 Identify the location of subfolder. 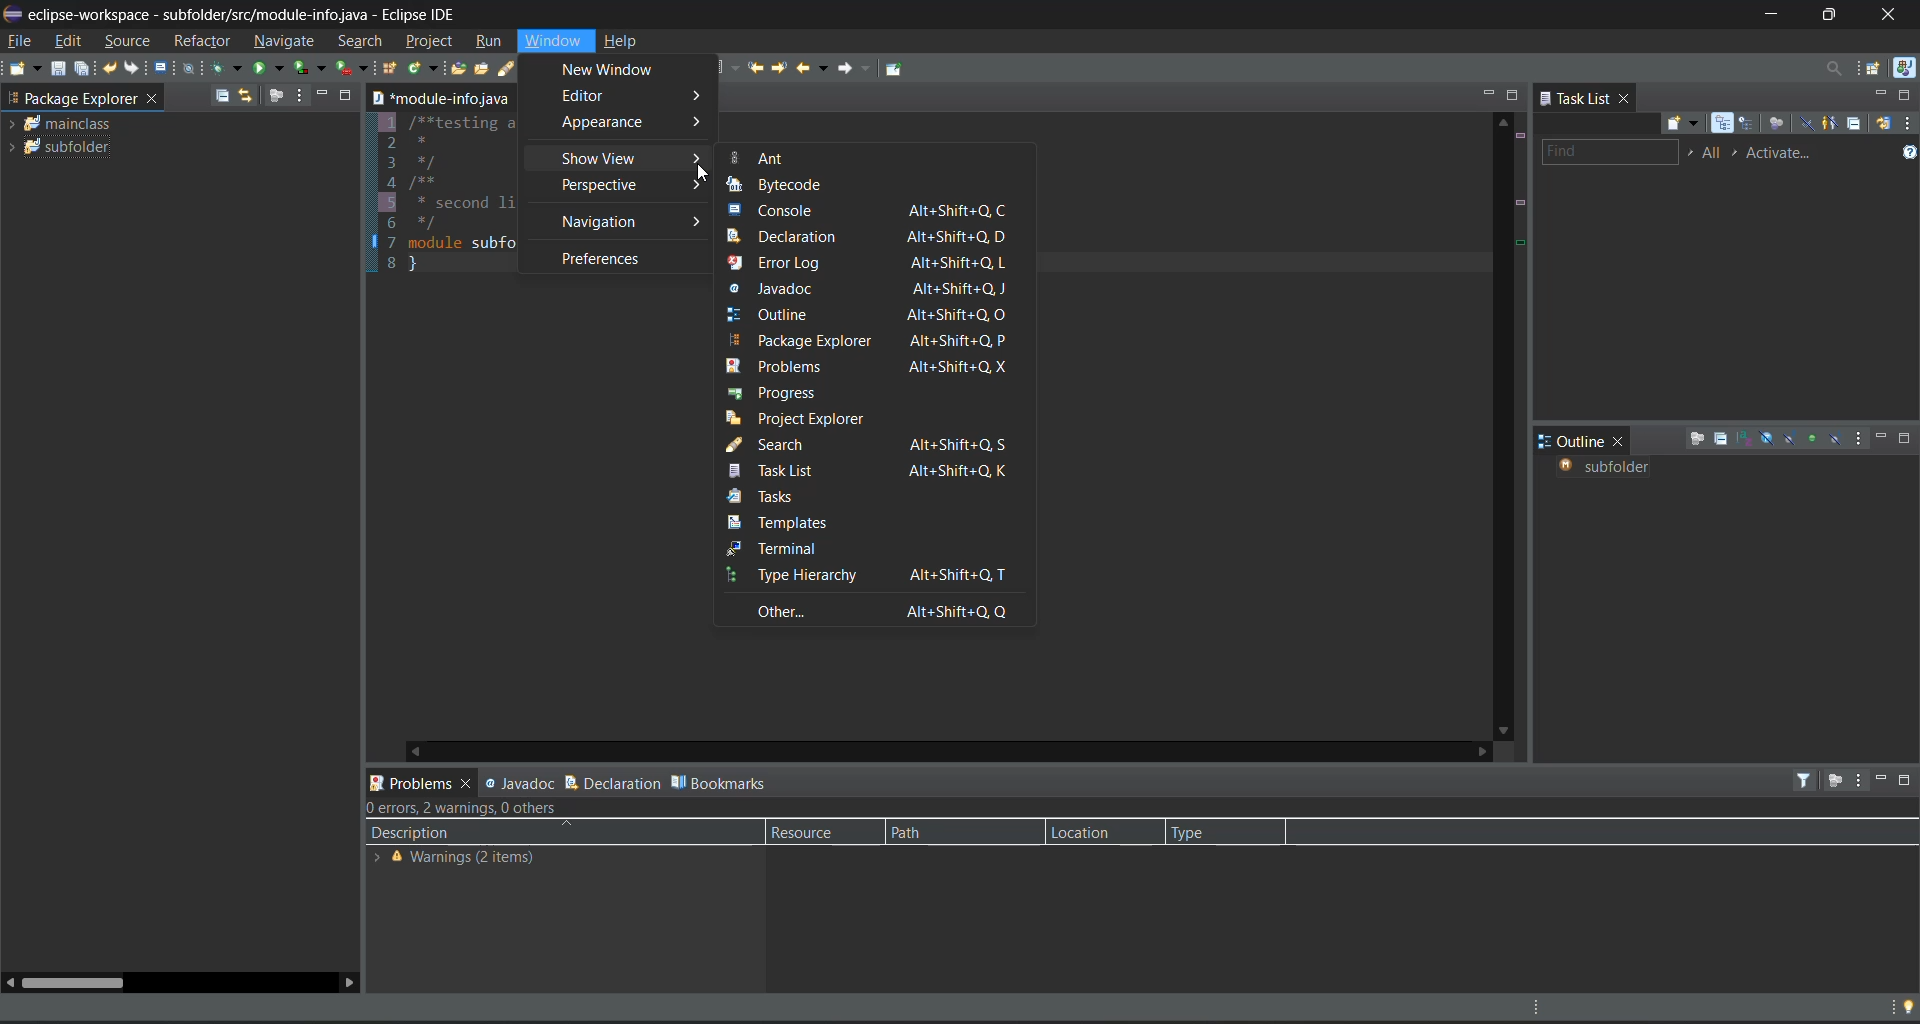
(1612, 467).